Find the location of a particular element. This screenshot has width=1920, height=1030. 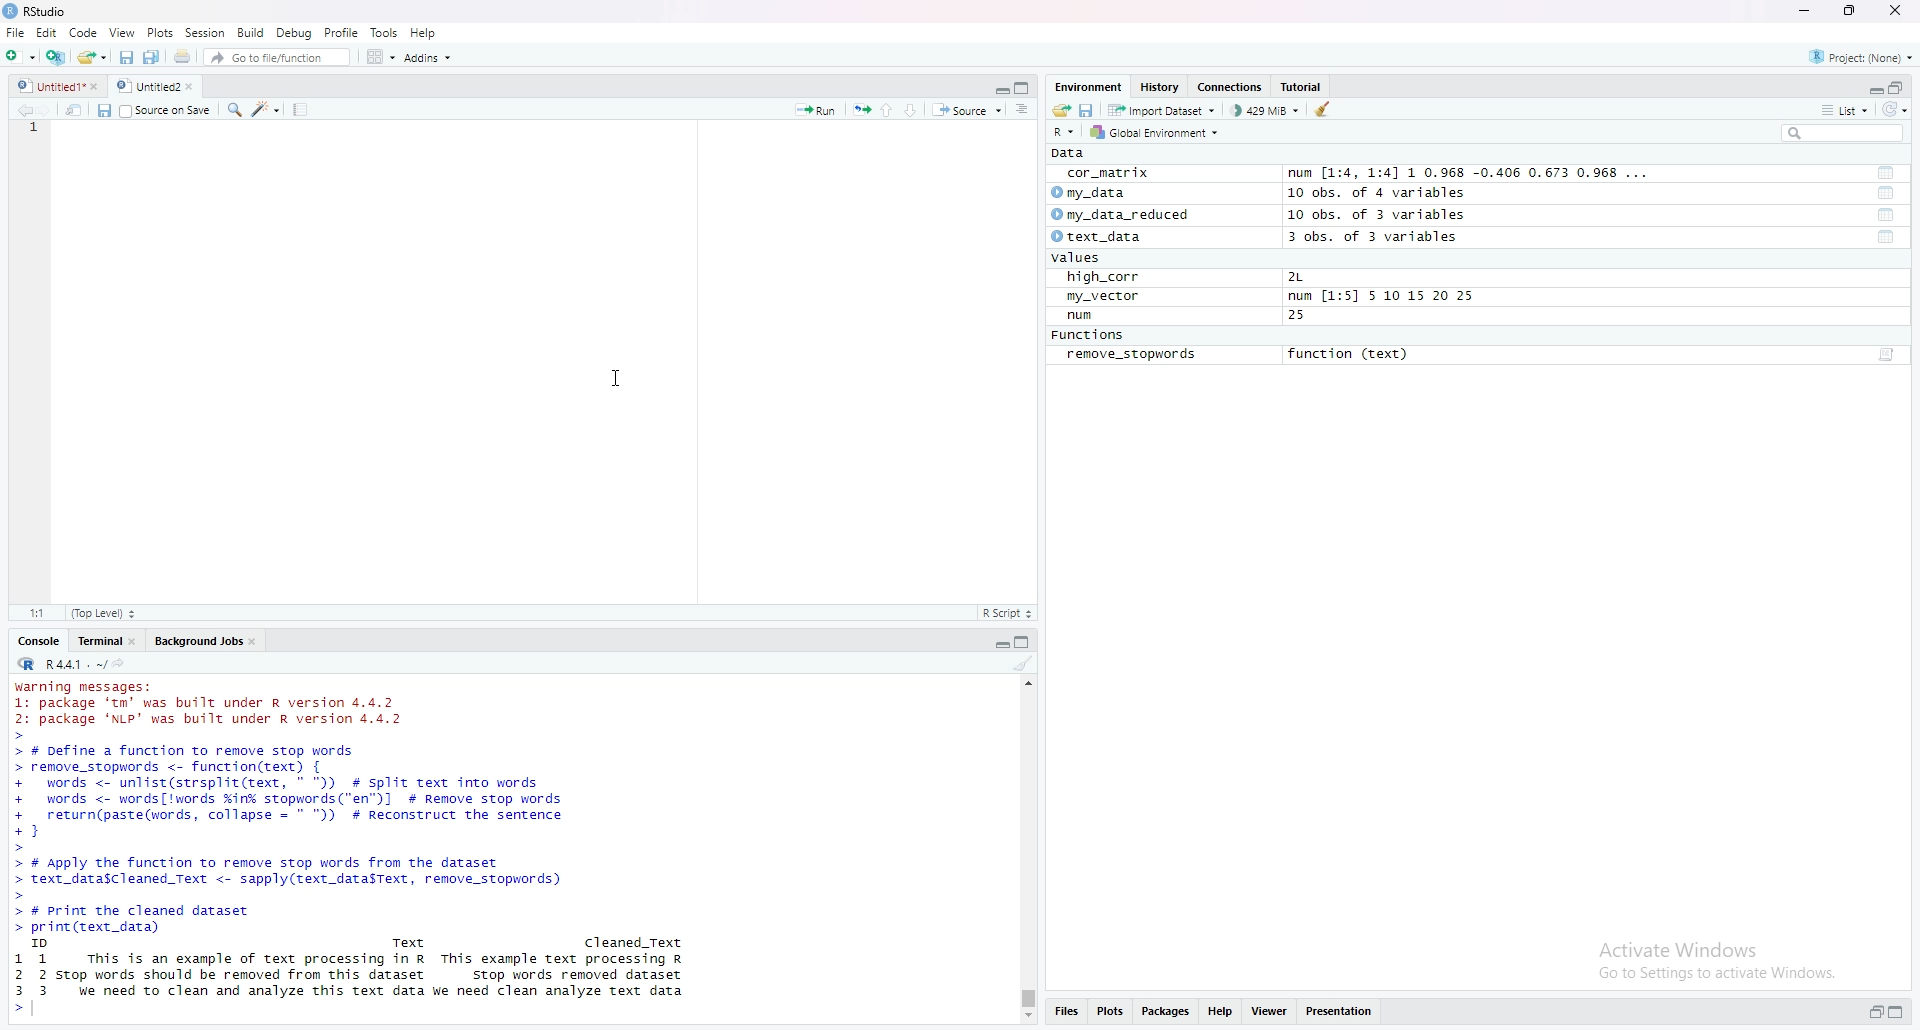

10 obs. of 3 variables is located at coordinates (1374, 216).